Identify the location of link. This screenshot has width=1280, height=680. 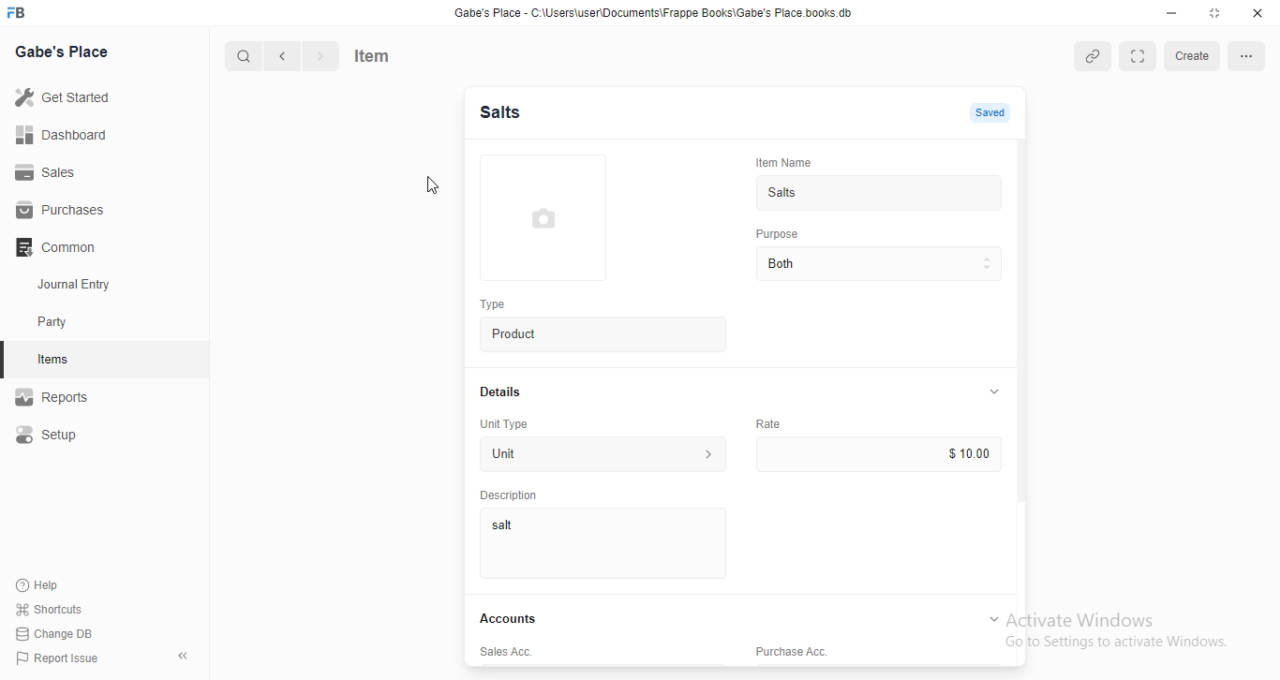
(1094, 56).